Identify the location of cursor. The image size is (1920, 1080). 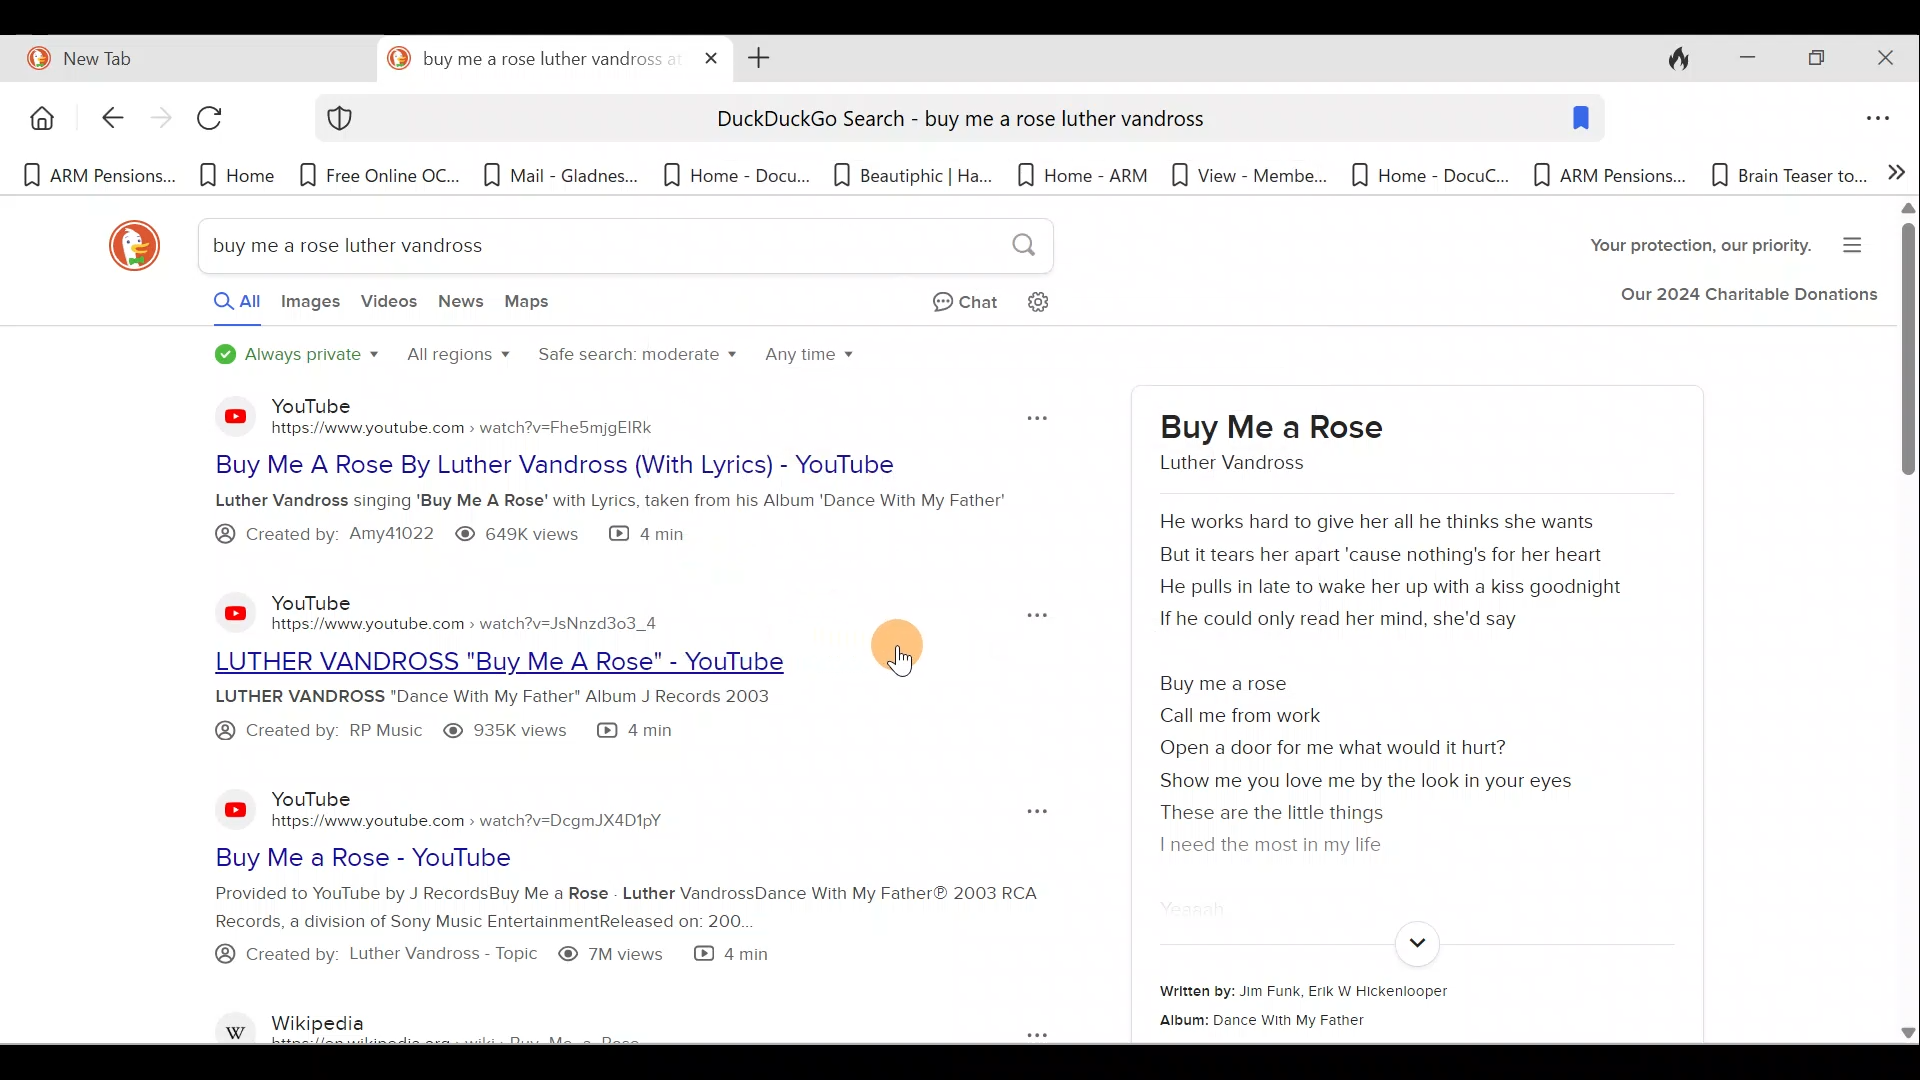
(910, 654).